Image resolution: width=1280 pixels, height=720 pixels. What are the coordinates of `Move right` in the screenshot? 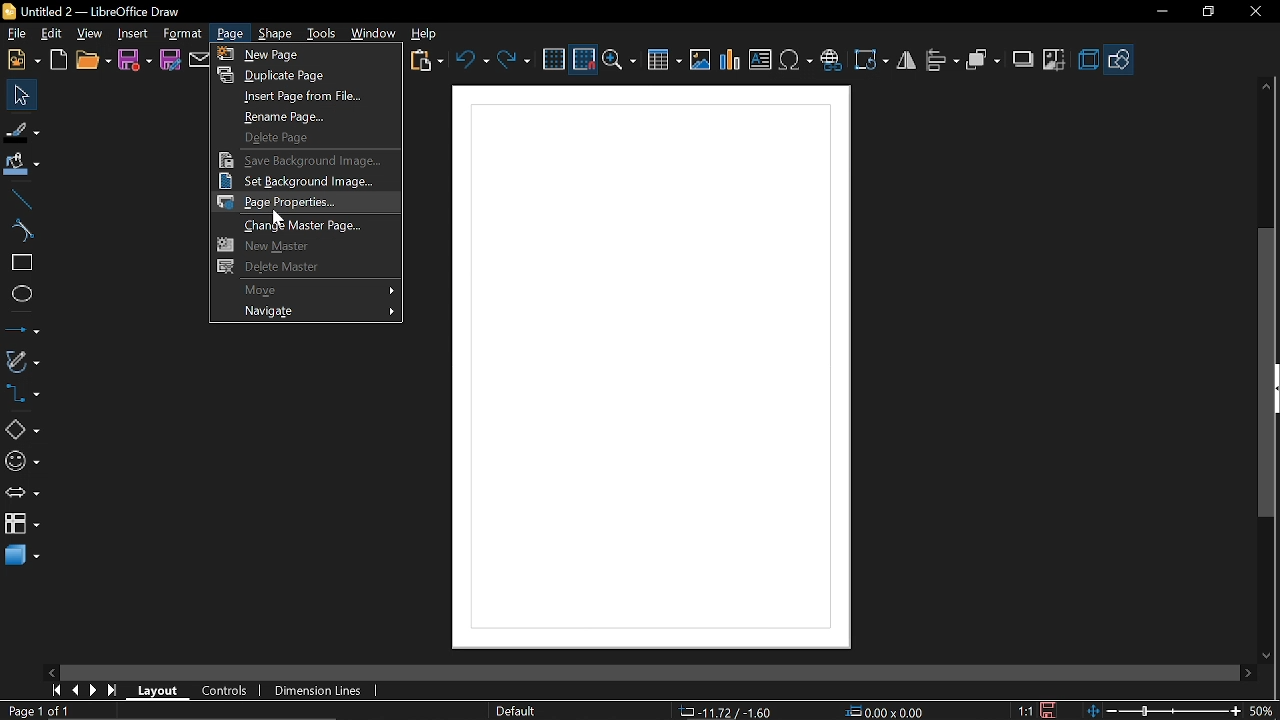 It's located at (1248, 672).